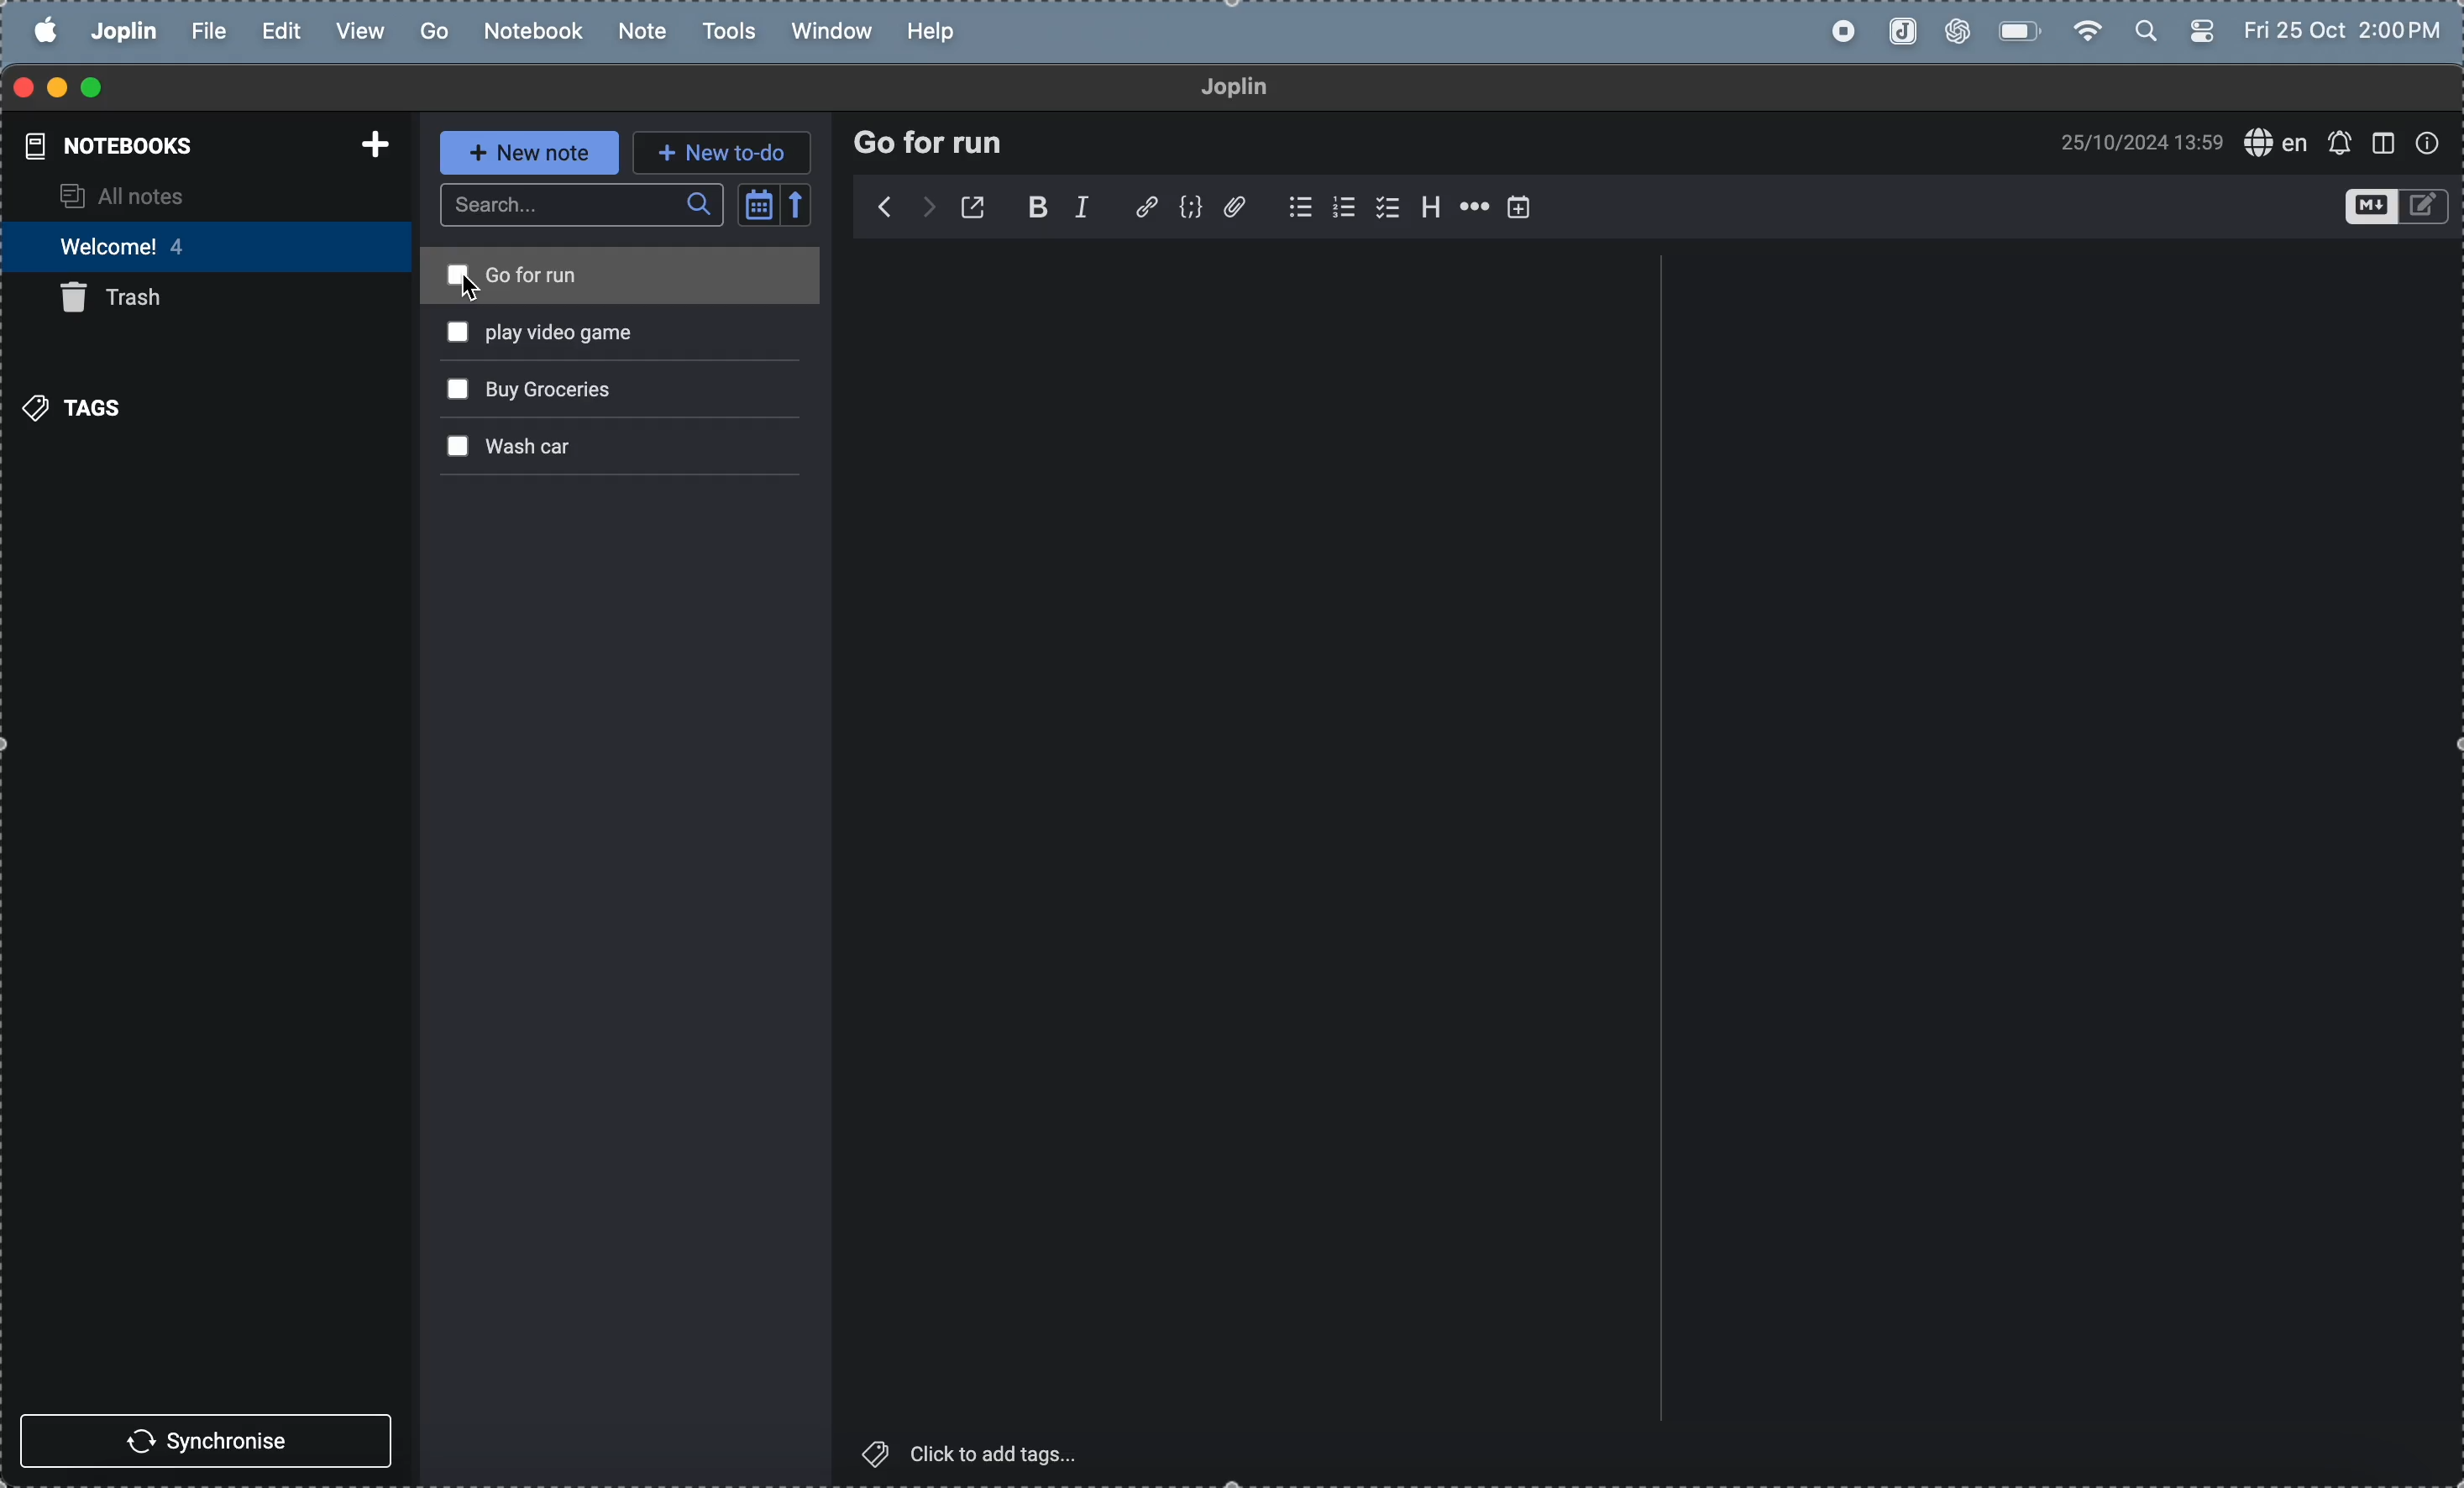  Describe the element at coordinates (2431, 143) in the screenshot. I see `info` at that location.